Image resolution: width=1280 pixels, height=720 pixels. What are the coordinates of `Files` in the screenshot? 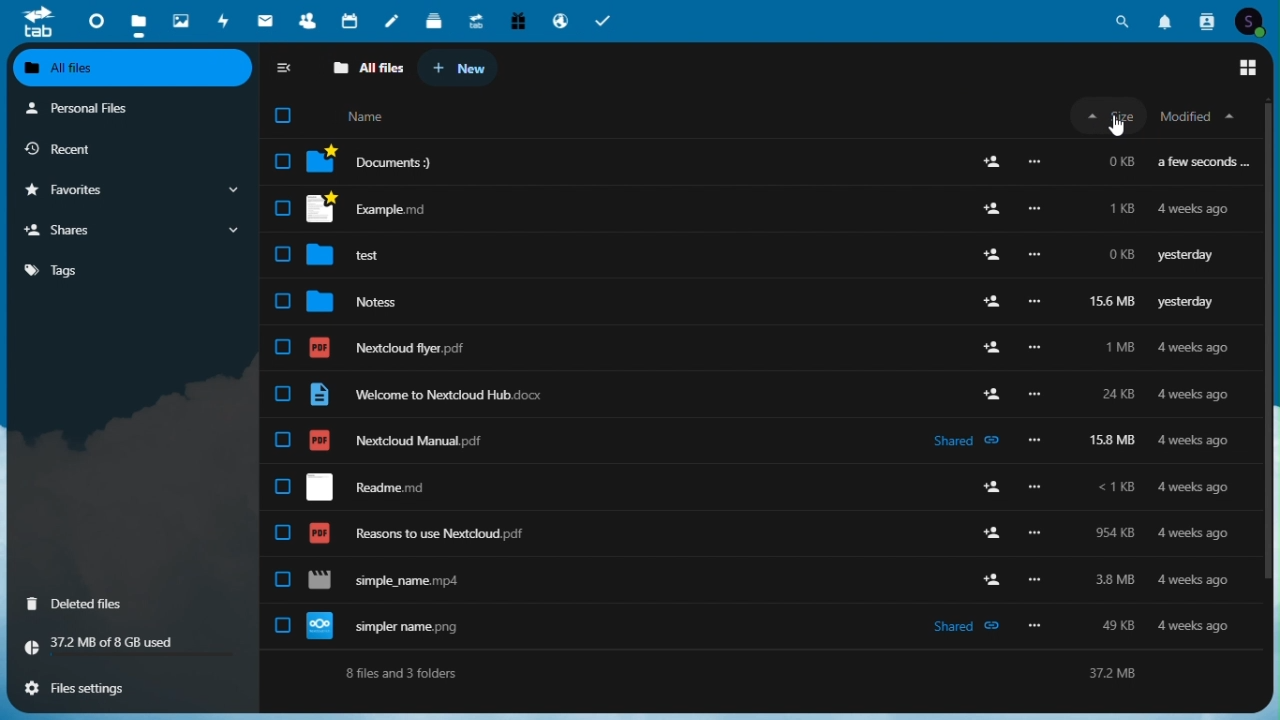 It's located at (139, 21).